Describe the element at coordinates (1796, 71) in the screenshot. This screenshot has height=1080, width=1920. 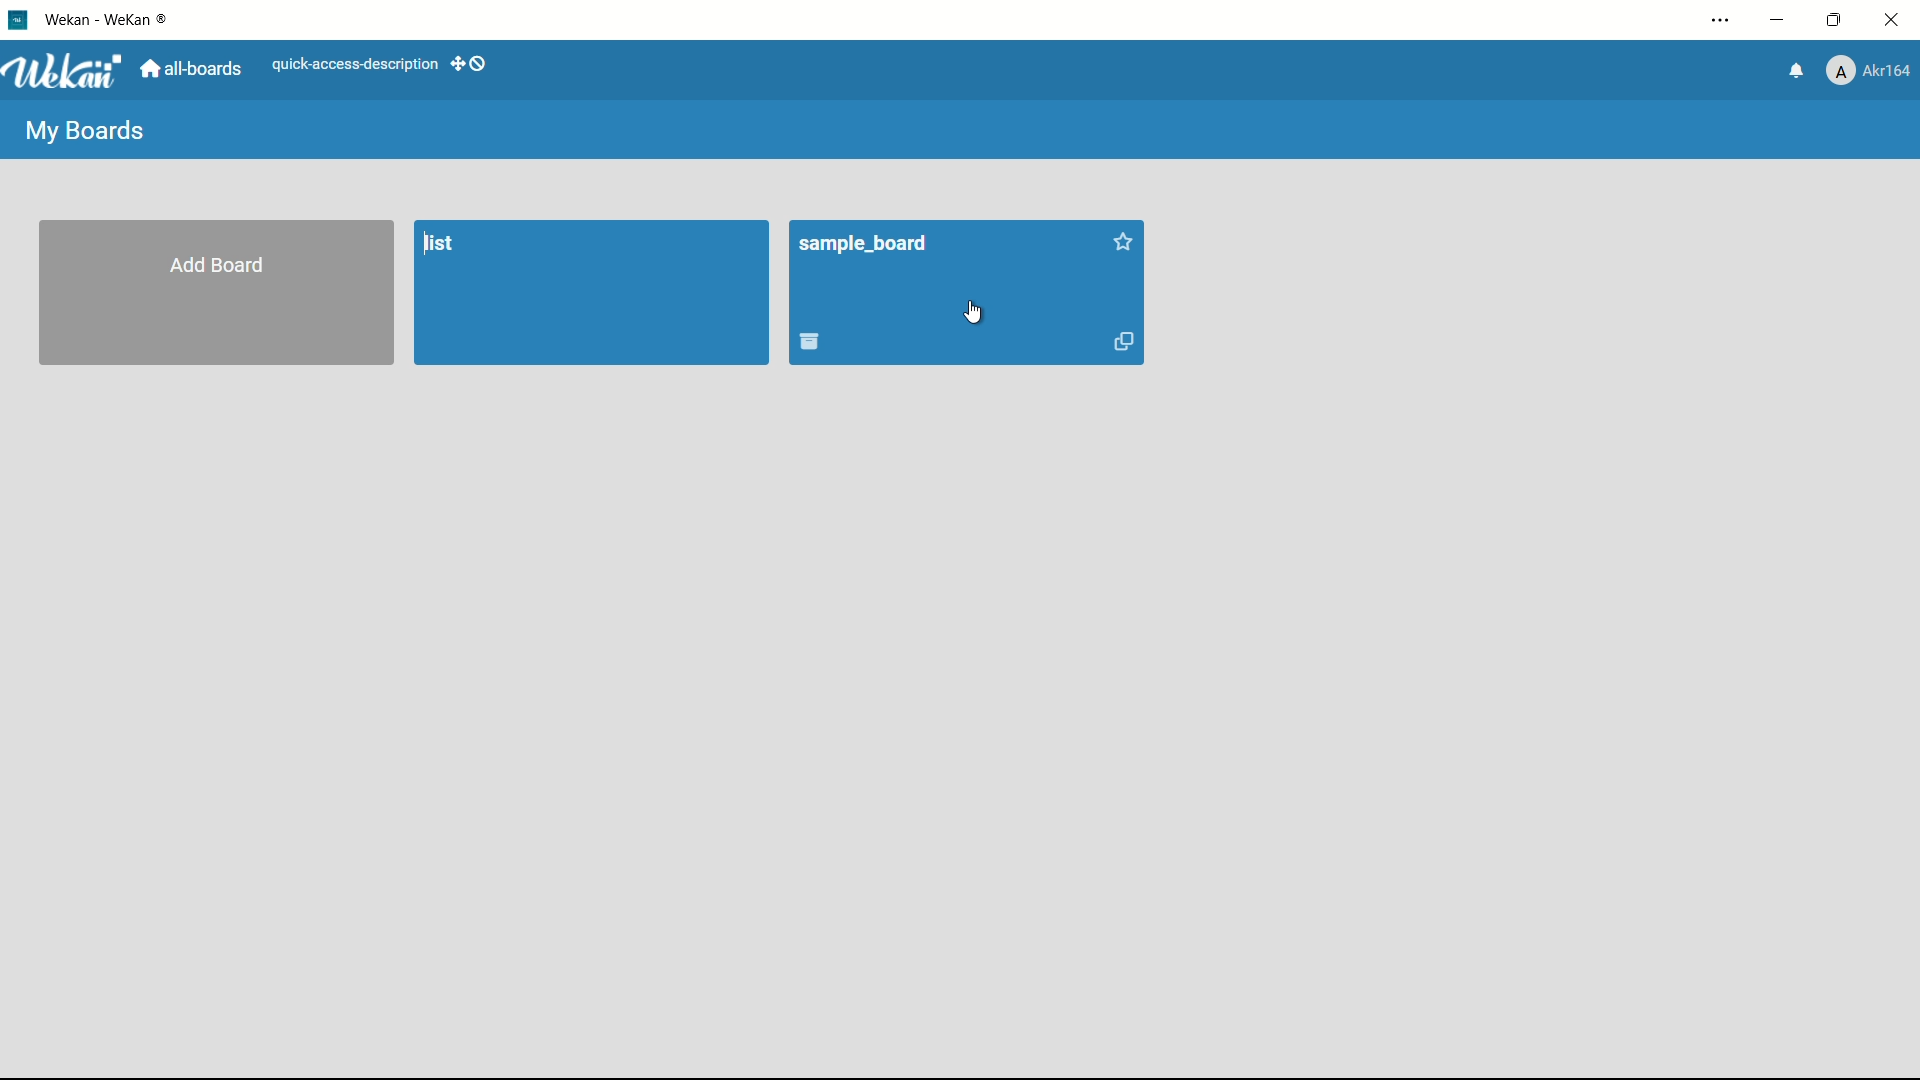
I see `notifications` at that location.